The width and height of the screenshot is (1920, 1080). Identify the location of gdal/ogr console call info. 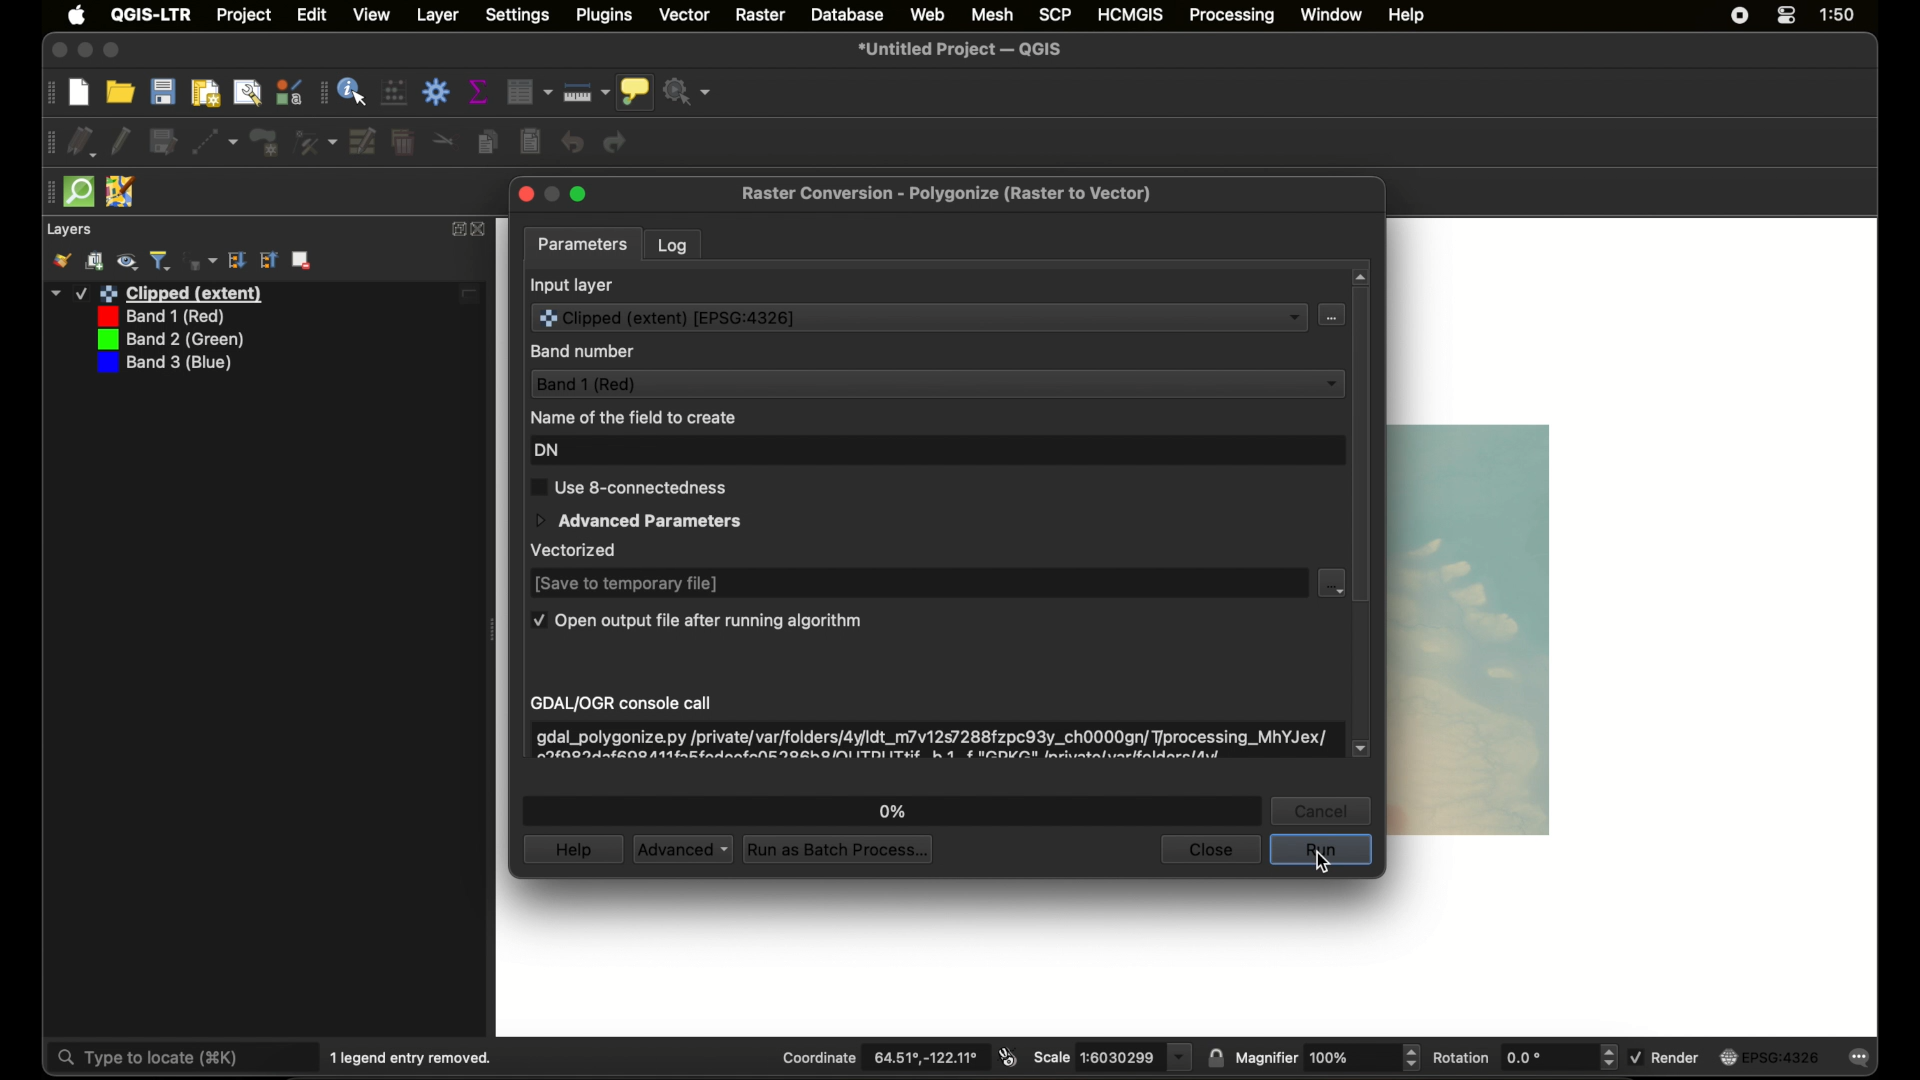
(931, 743).